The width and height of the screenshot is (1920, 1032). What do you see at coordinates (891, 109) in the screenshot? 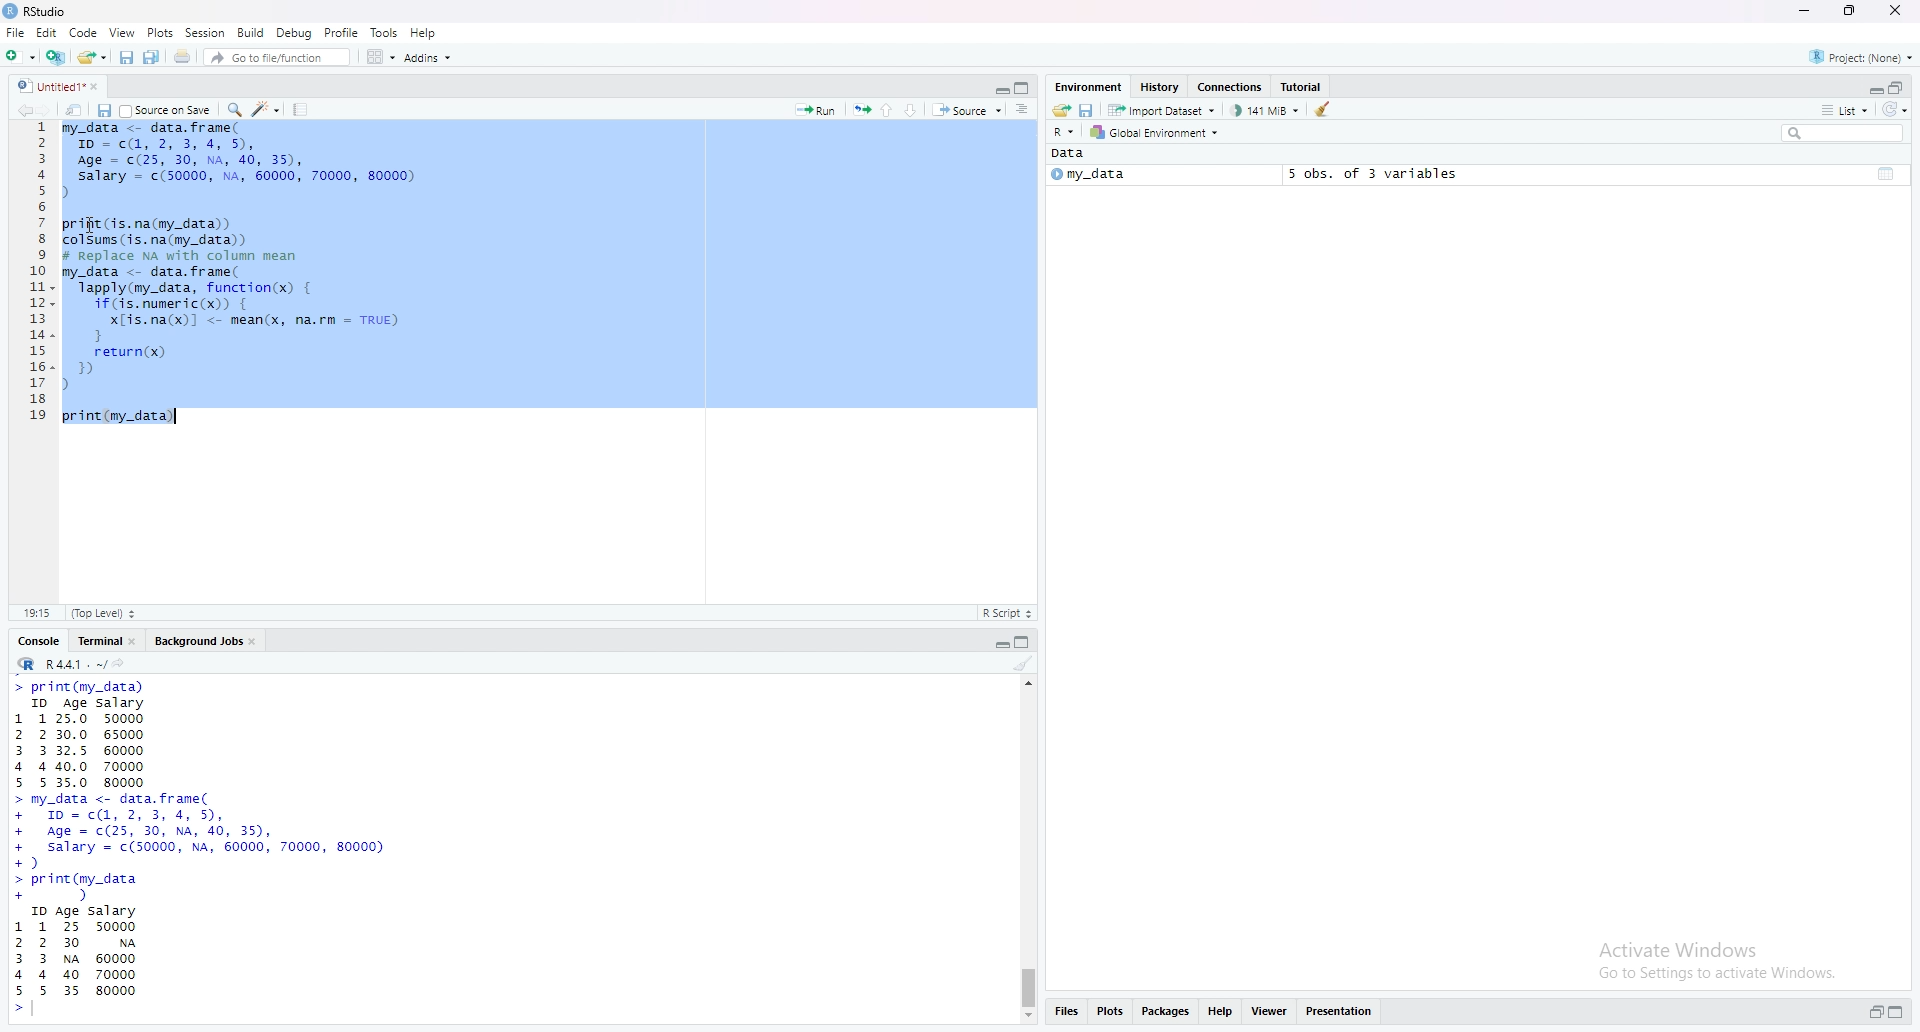
I see `go to the previous section` at bounding box center [891, 109].